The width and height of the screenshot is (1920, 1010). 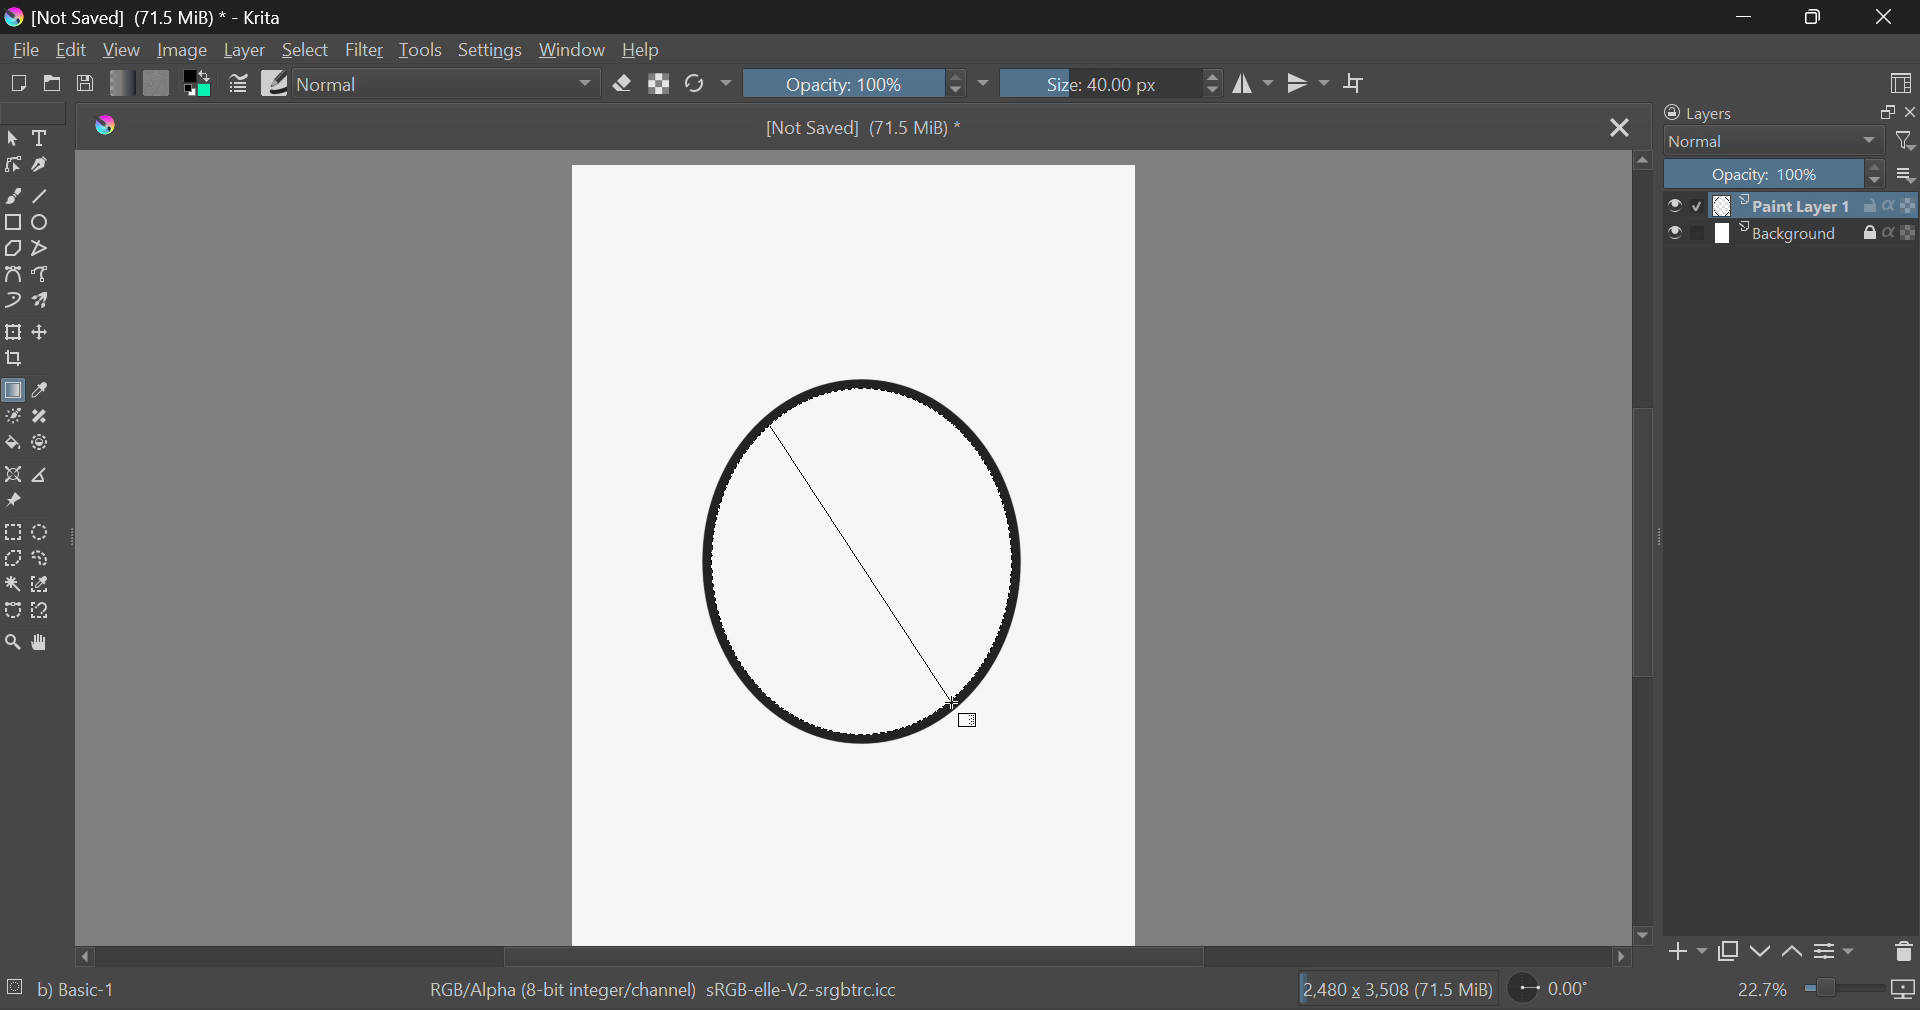 I want to click on Gradient, so click(x=126, y=86).